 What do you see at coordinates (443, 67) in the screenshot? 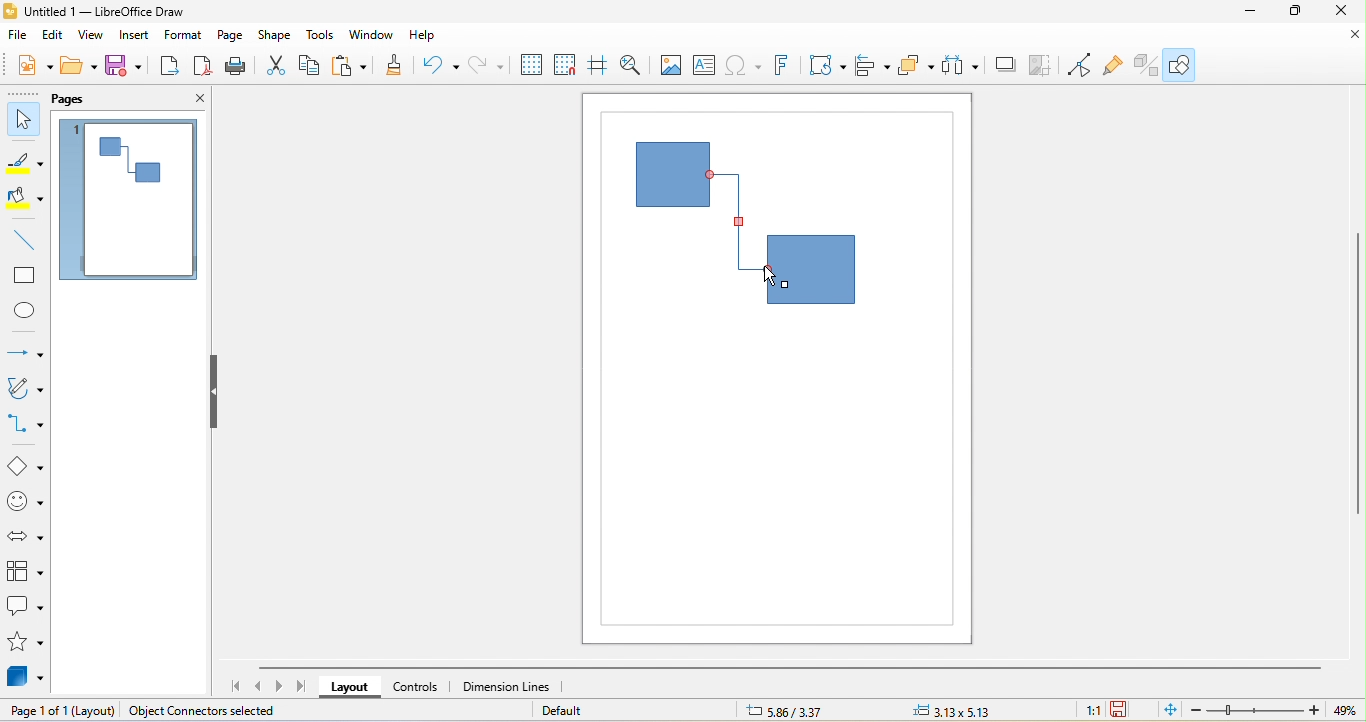
I see `undo` at bounding box center [443, 67].